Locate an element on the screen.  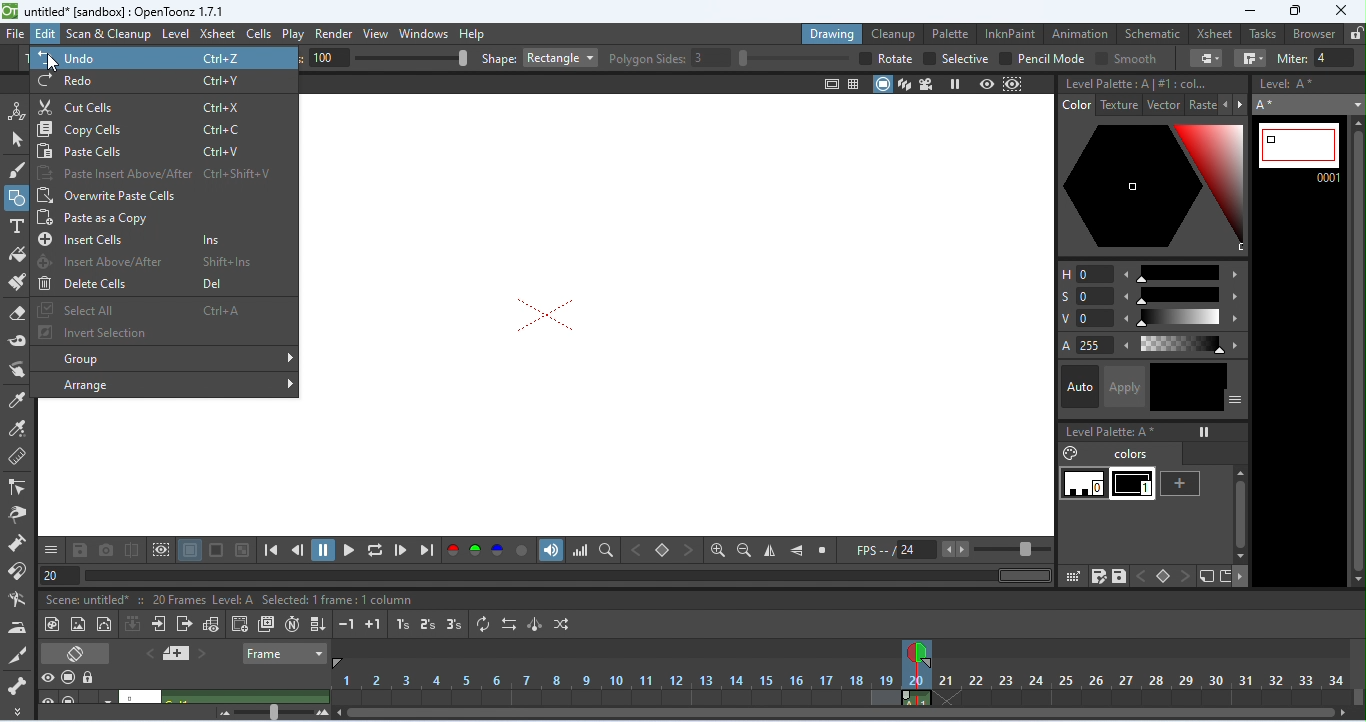
magnet is located at coordinates (18, 569).